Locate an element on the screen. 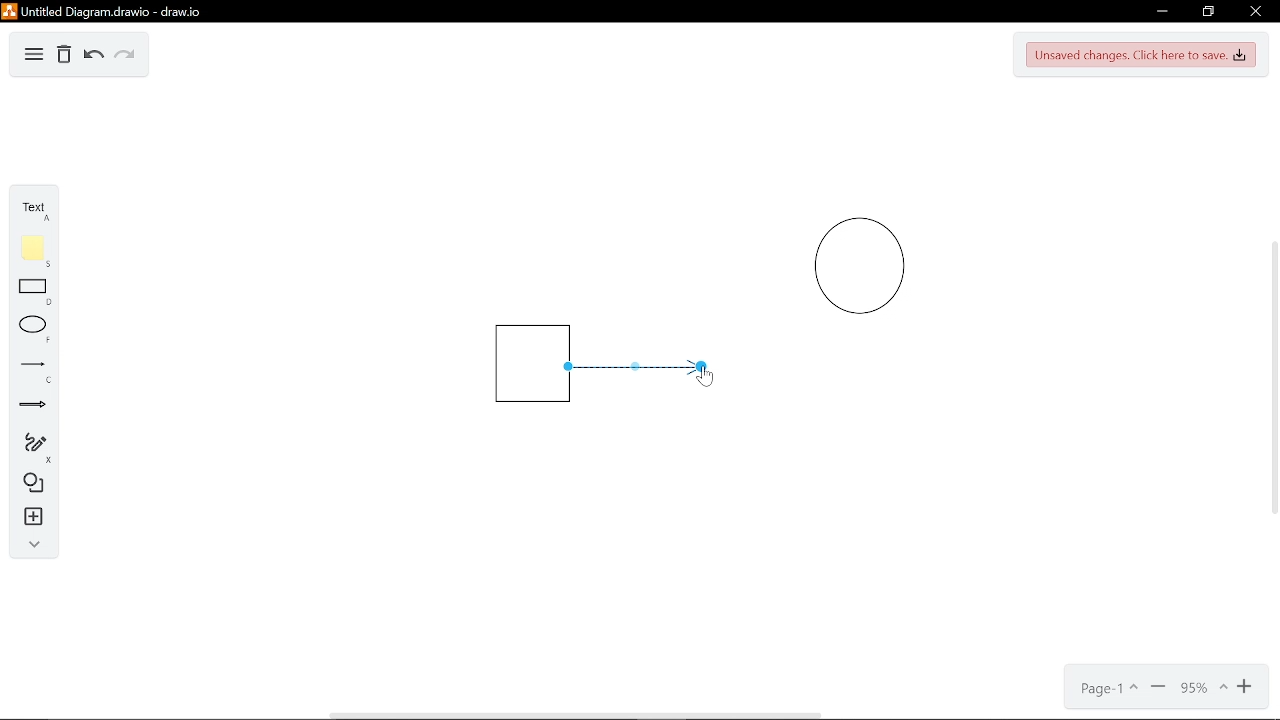 This screenshot has height=720, width=1280. Square is located at coordinates (518, 366).